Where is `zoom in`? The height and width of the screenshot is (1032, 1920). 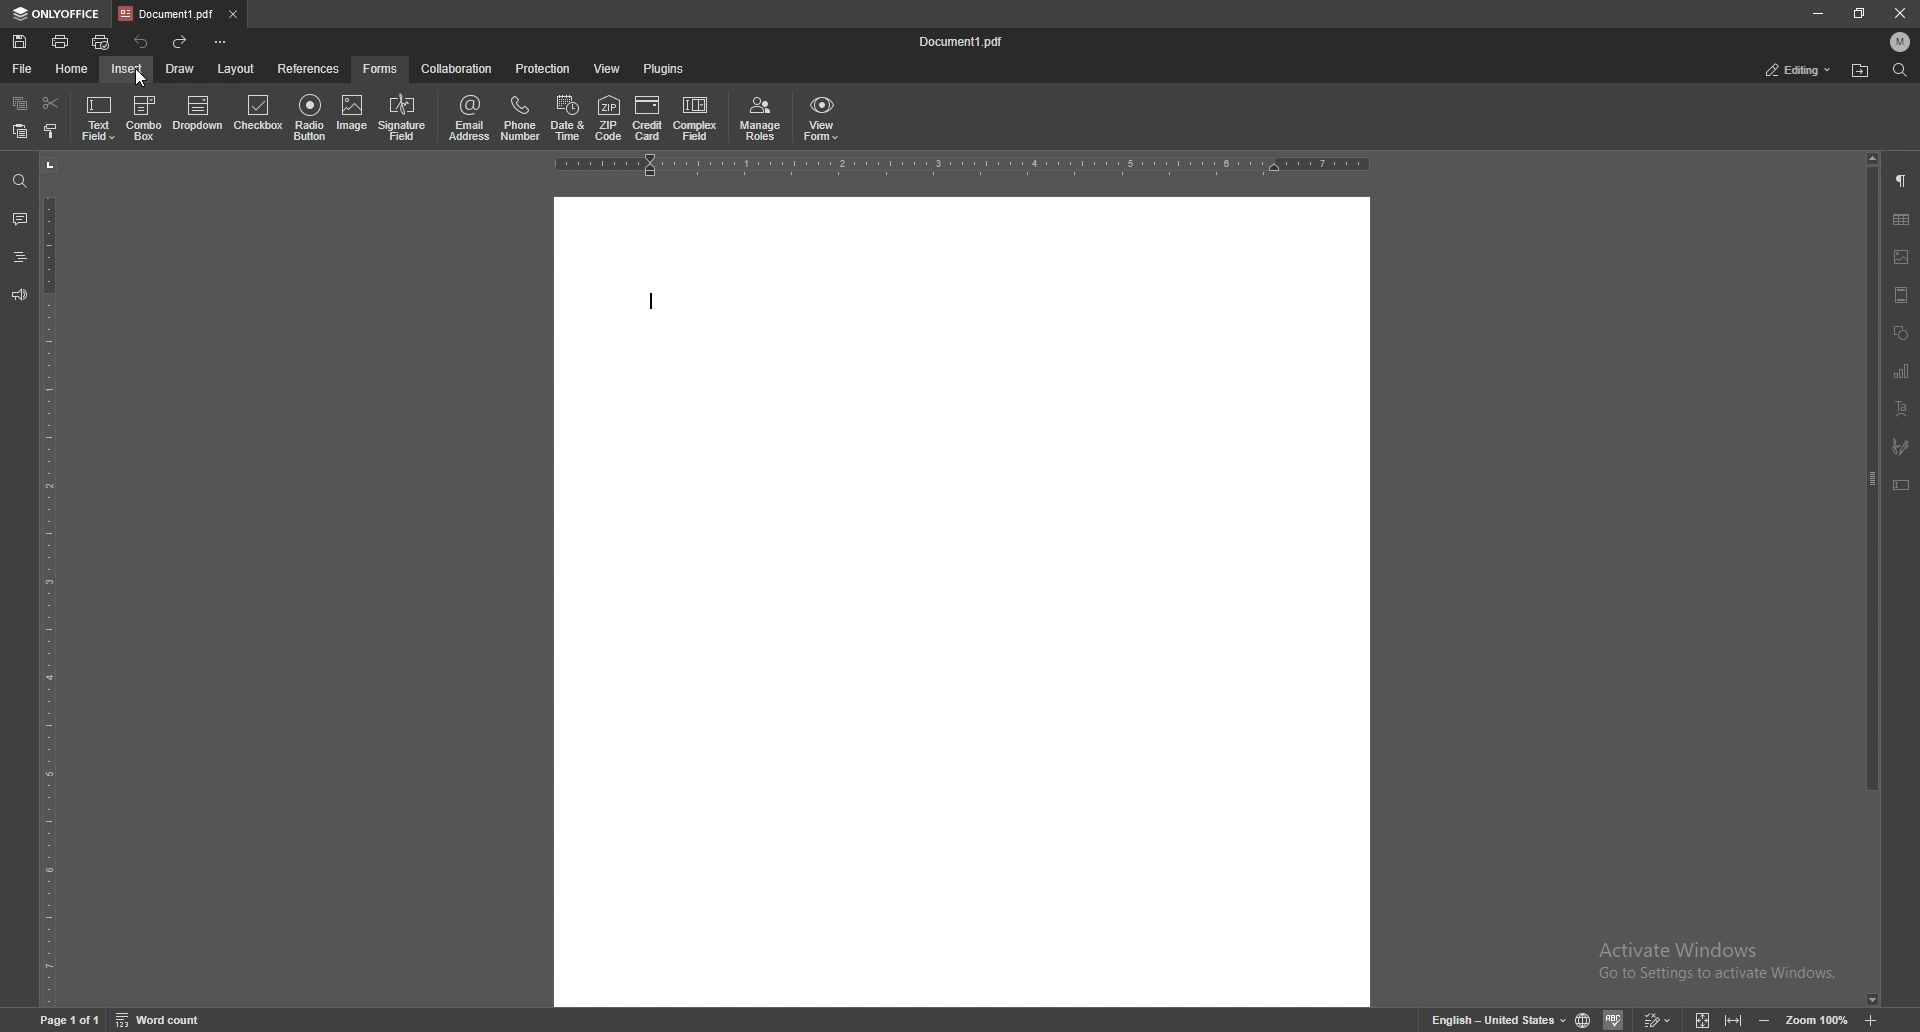 zoom in is located at coordinates (1874, 1020).